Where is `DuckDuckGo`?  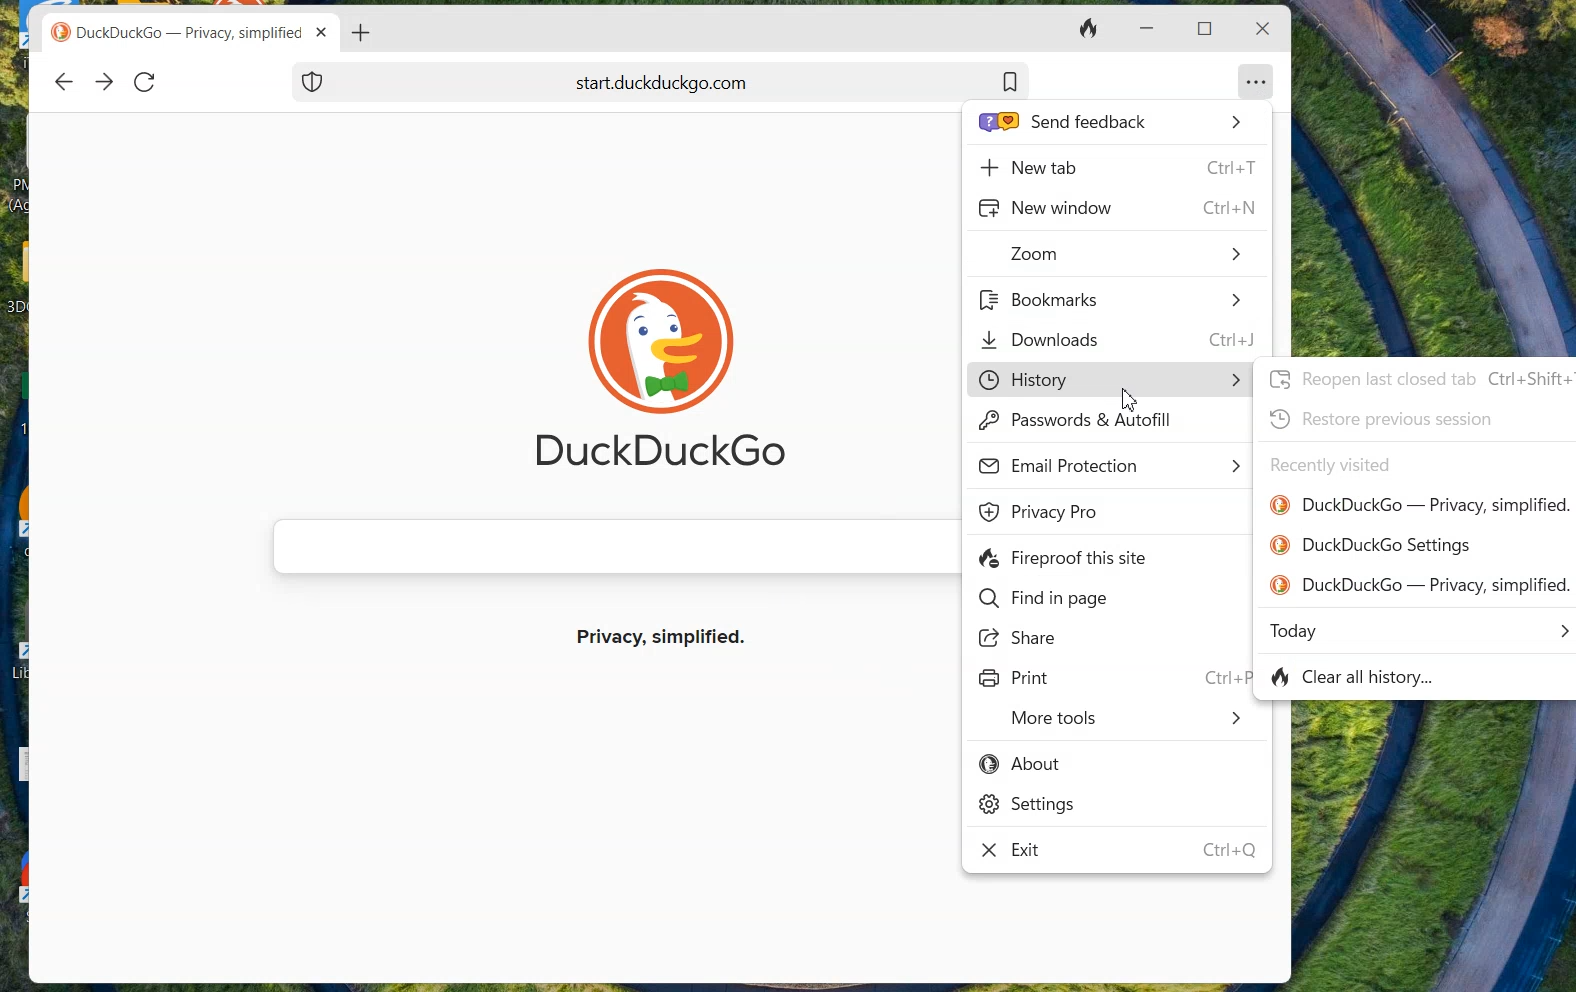 DuckDuckGo is located at coordinates (663, 455).